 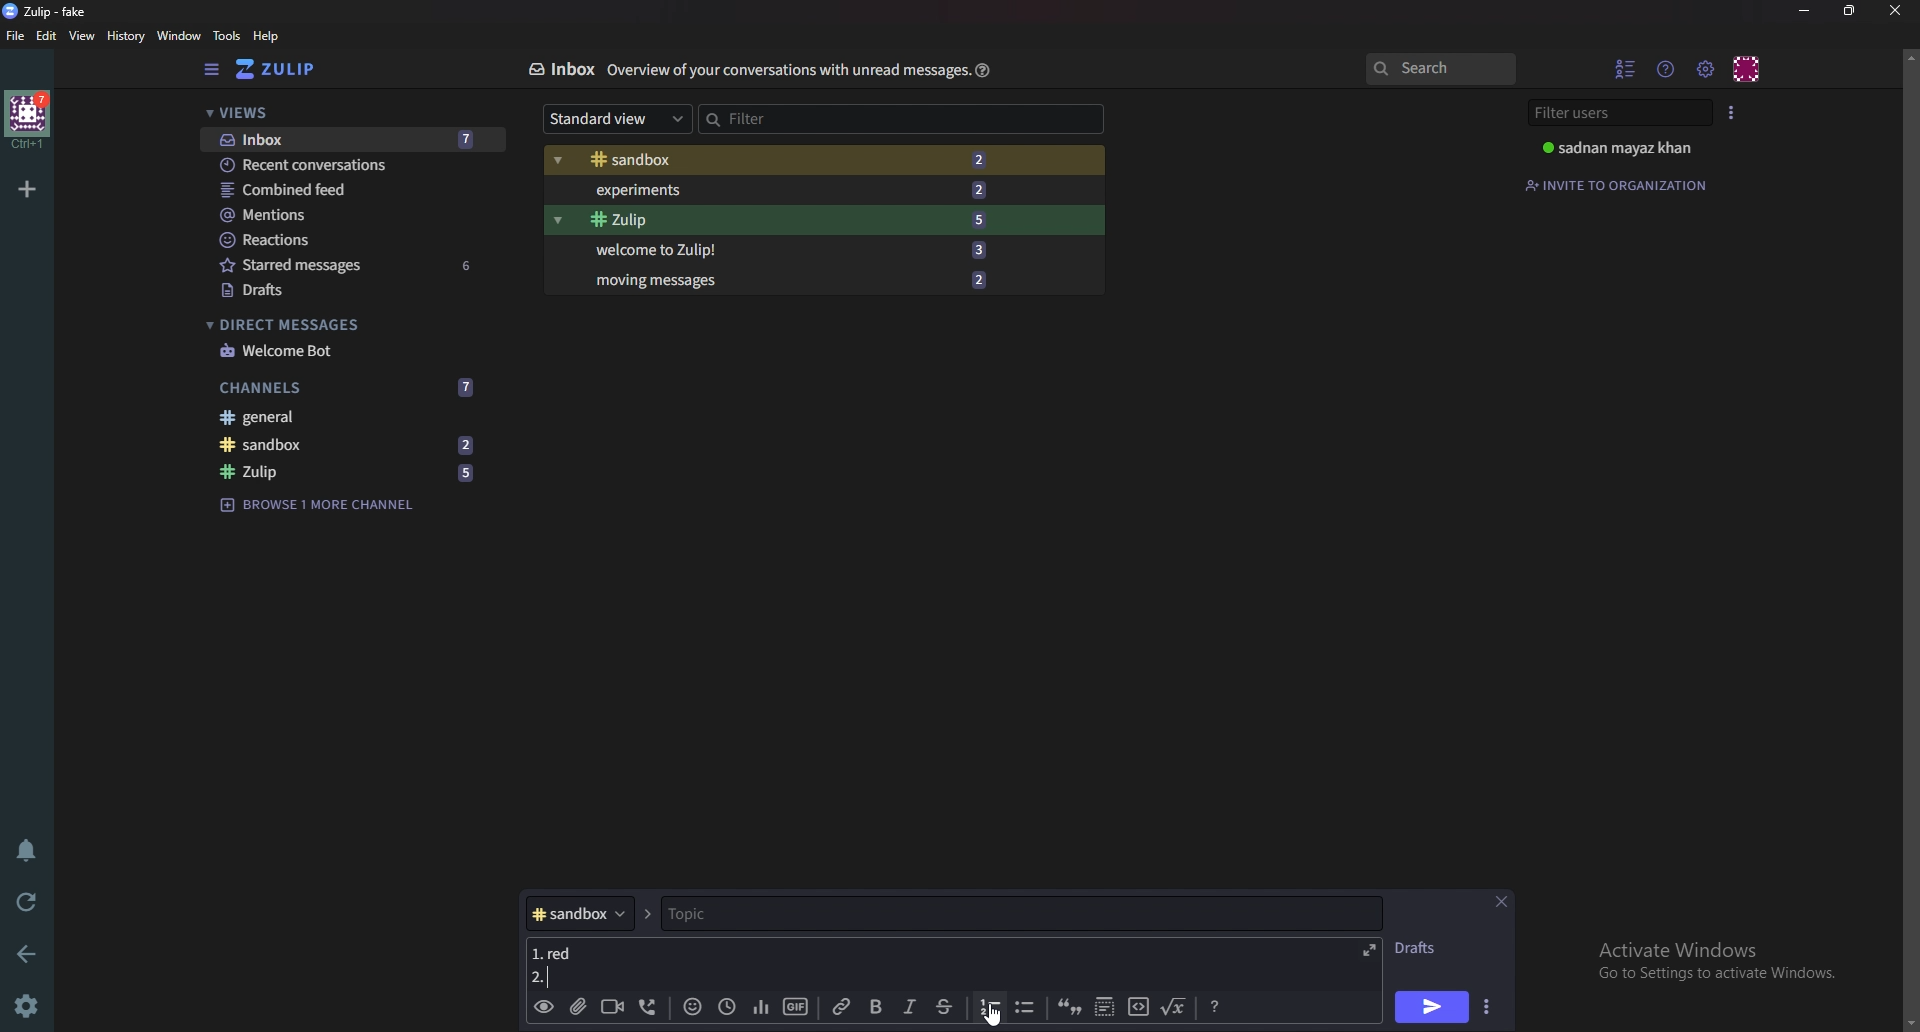 I want to click on Expand, so click(x=1367, y=948).